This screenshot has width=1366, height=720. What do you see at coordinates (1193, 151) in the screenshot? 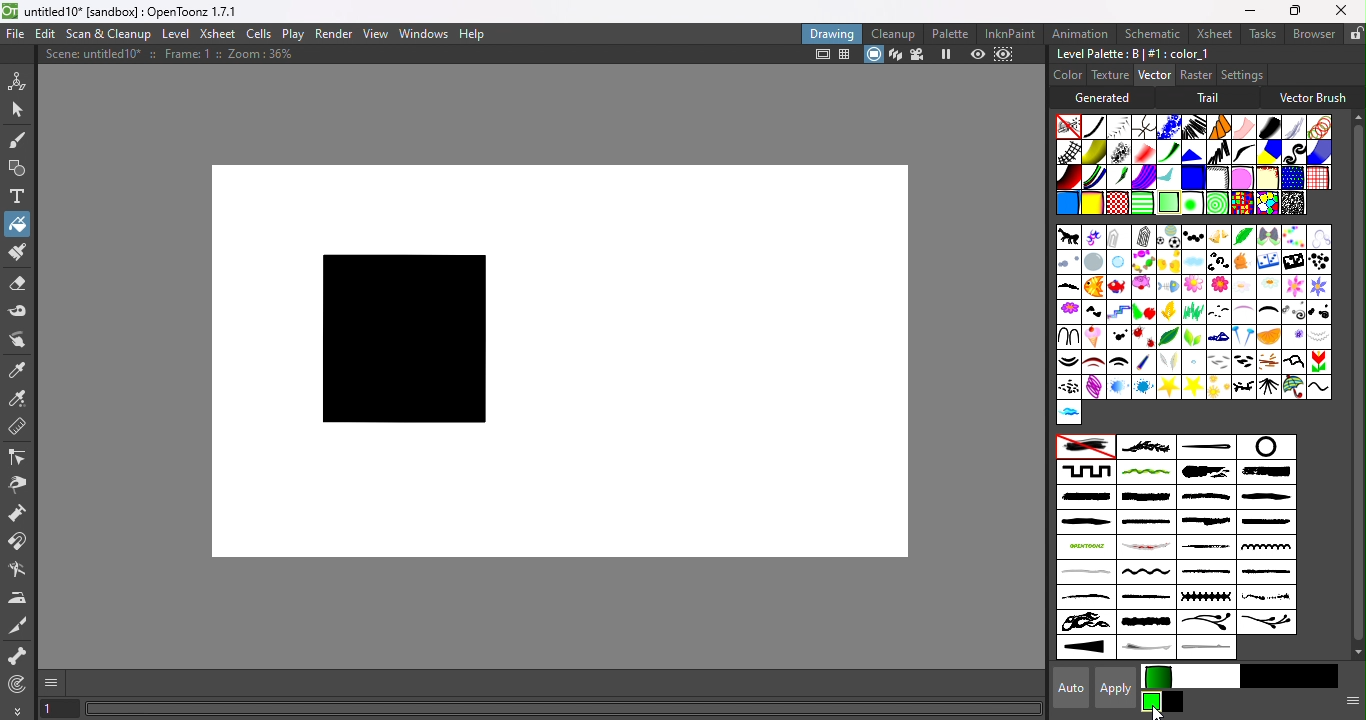
I see `Jagged` at bounding box center [1193, 151].